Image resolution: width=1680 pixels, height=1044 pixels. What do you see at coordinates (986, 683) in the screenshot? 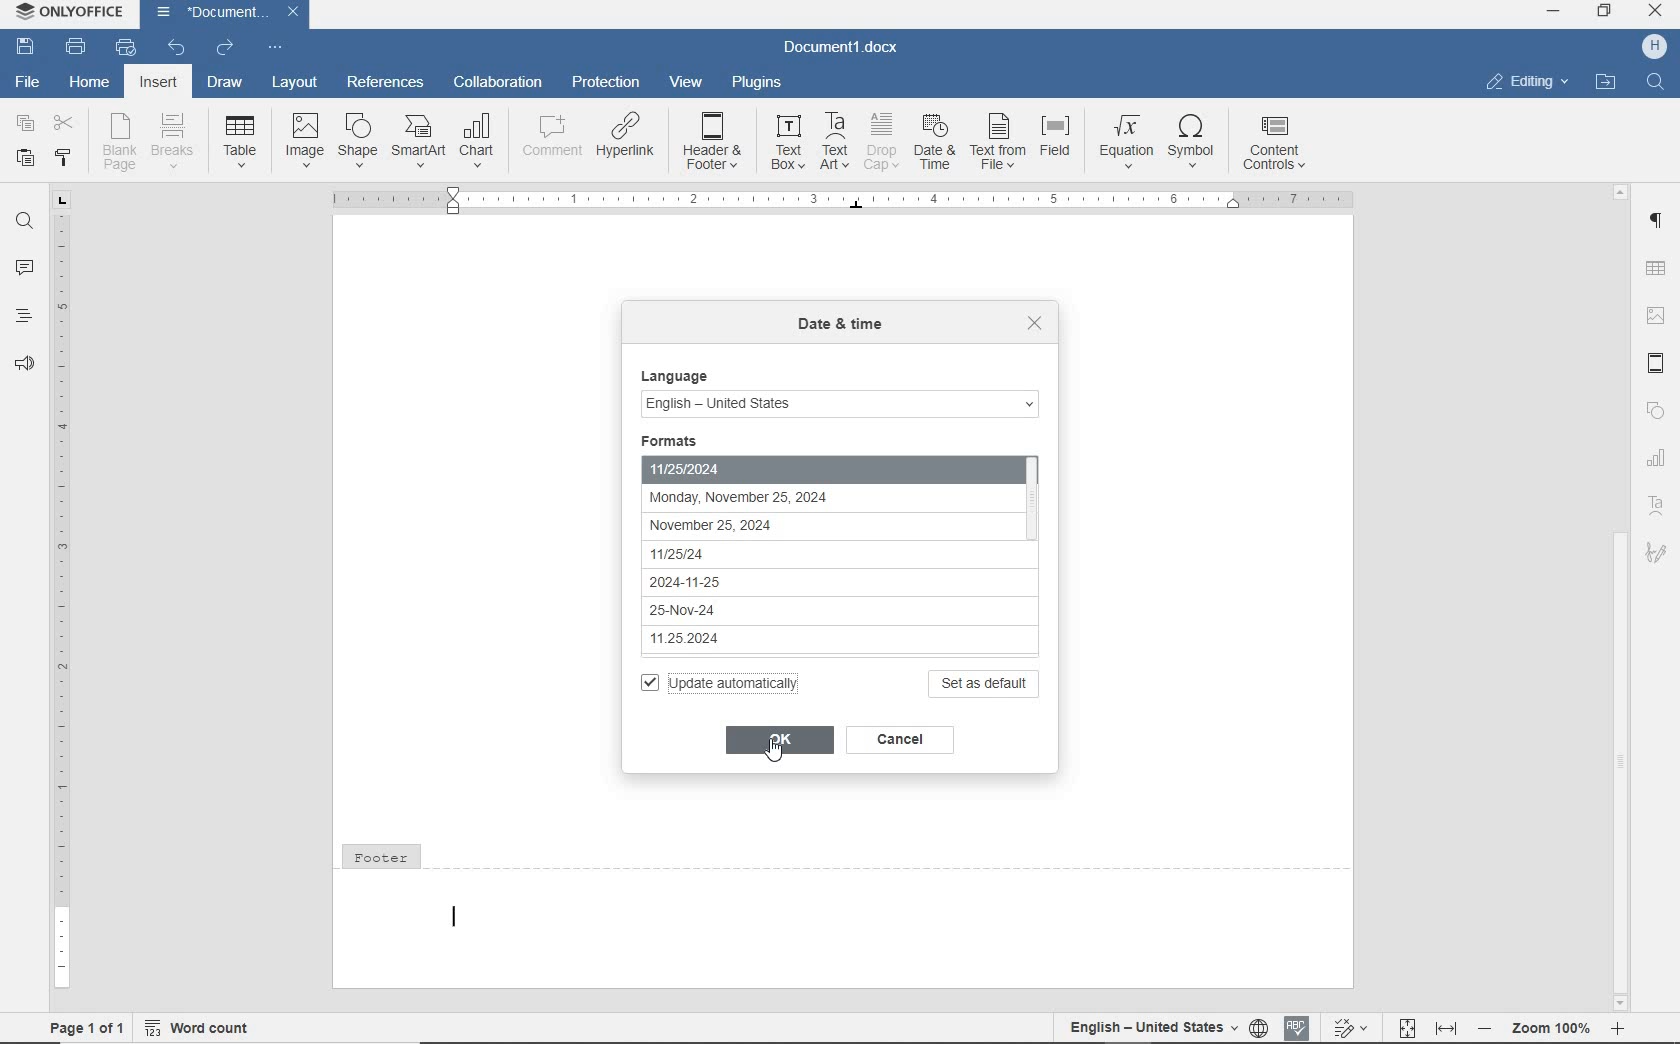
I see `set as default` at bounding box center [986, 683].